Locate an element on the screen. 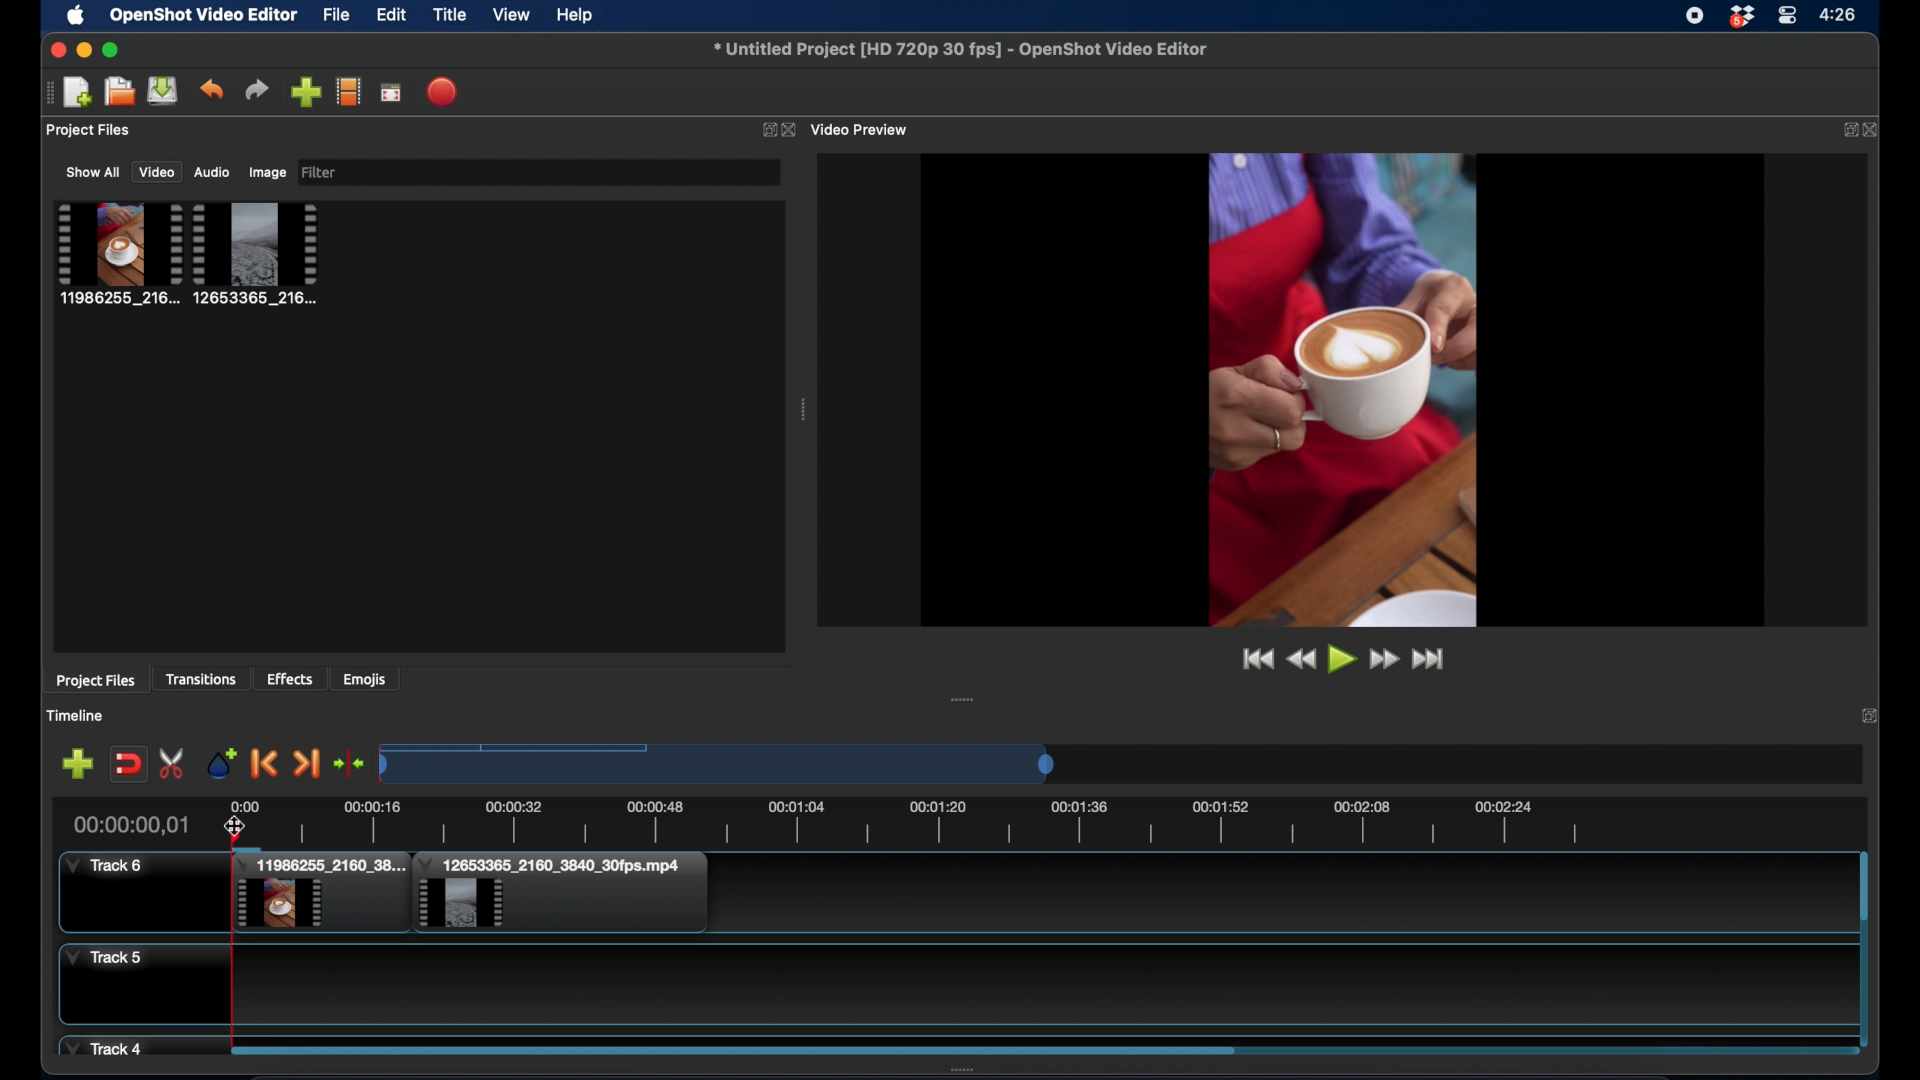 The width and height of the screenshot is (1920, 1080). close is located at coordinates (791, 130).